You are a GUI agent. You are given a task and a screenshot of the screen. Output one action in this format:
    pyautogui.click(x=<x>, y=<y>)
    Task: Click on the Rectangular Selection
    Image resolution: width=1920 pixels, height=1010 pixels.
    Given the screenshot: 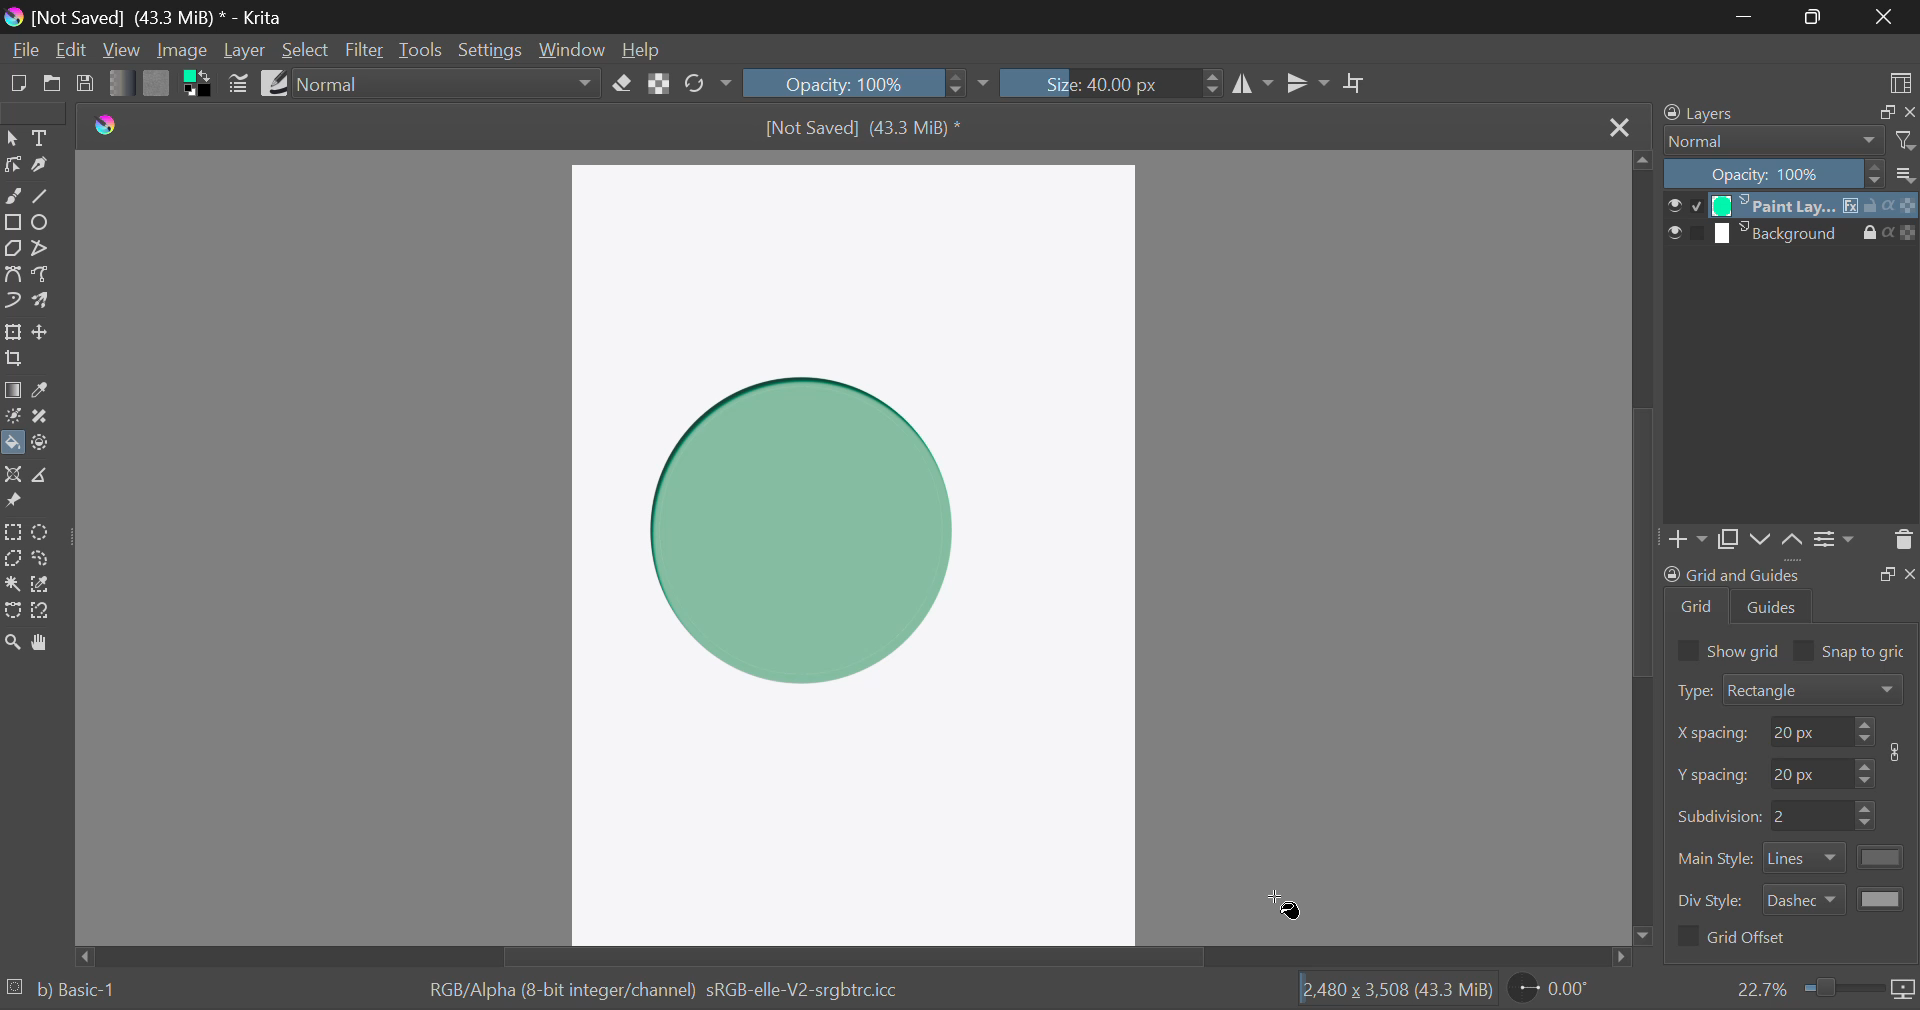 What is the action you would take?
    pyautogui.click(x=12, y=532)
    